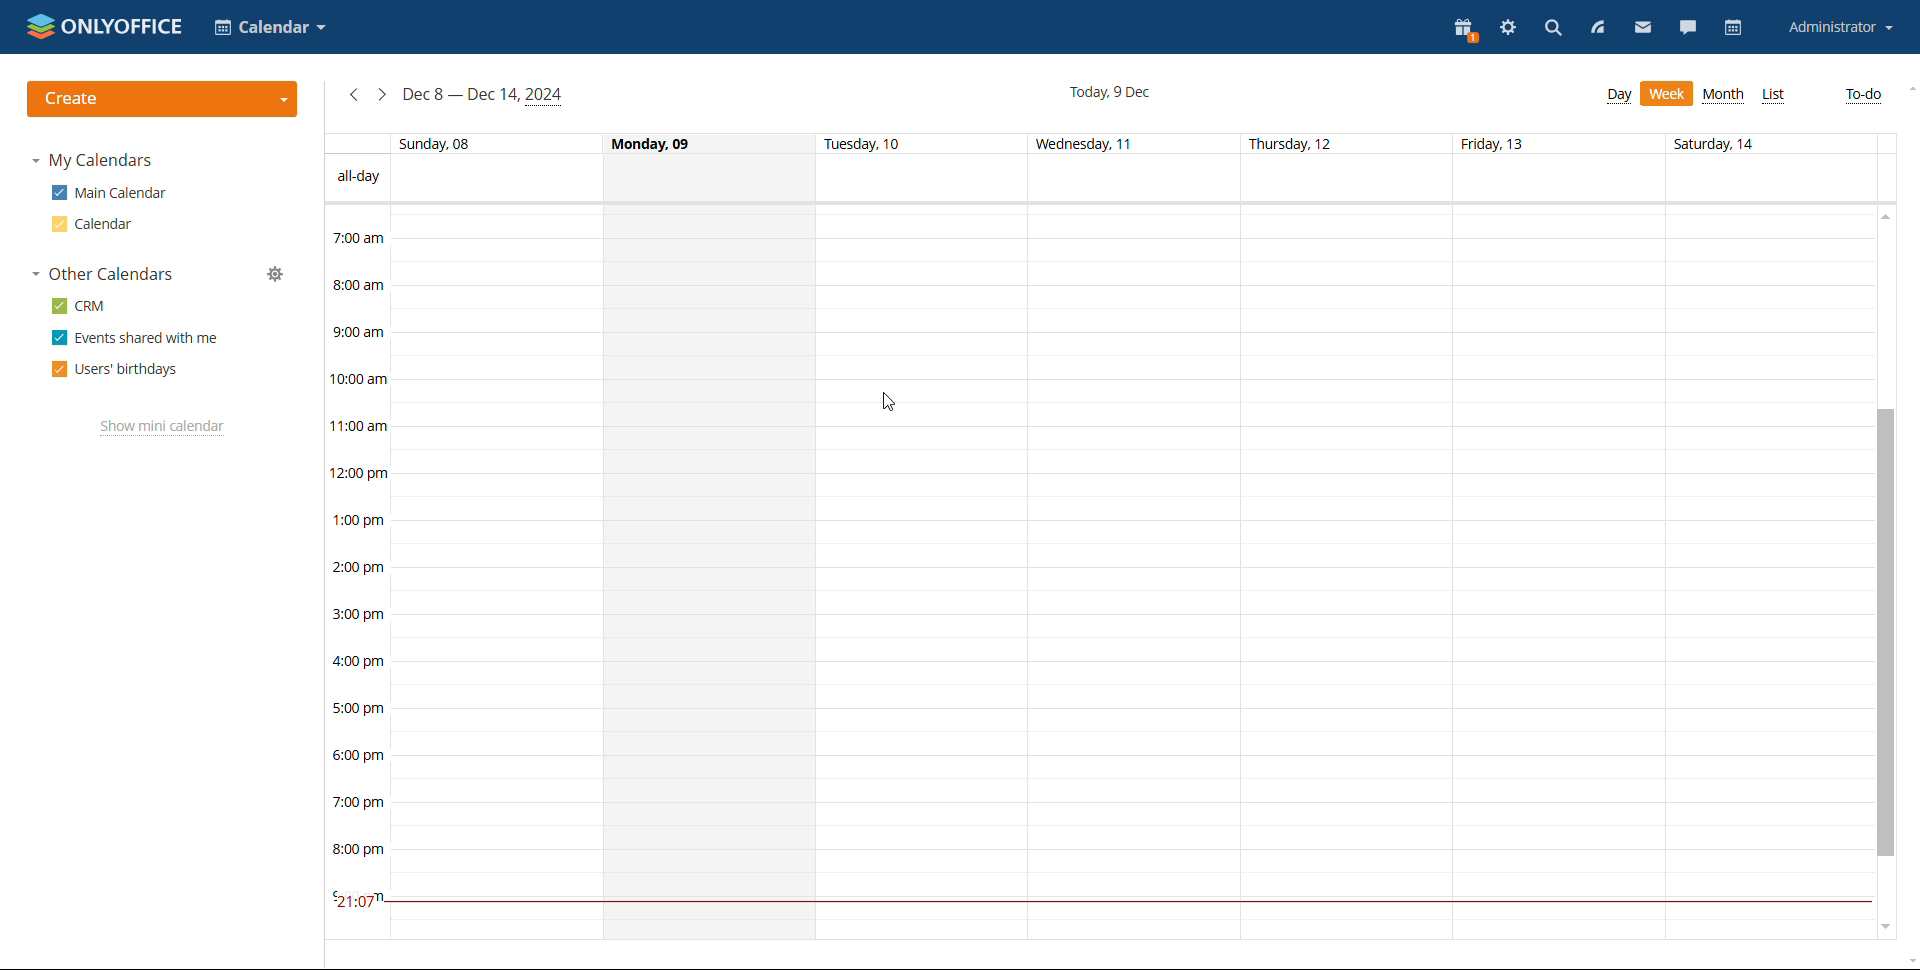  I want to click on onlyoffice, so click(106, 26).